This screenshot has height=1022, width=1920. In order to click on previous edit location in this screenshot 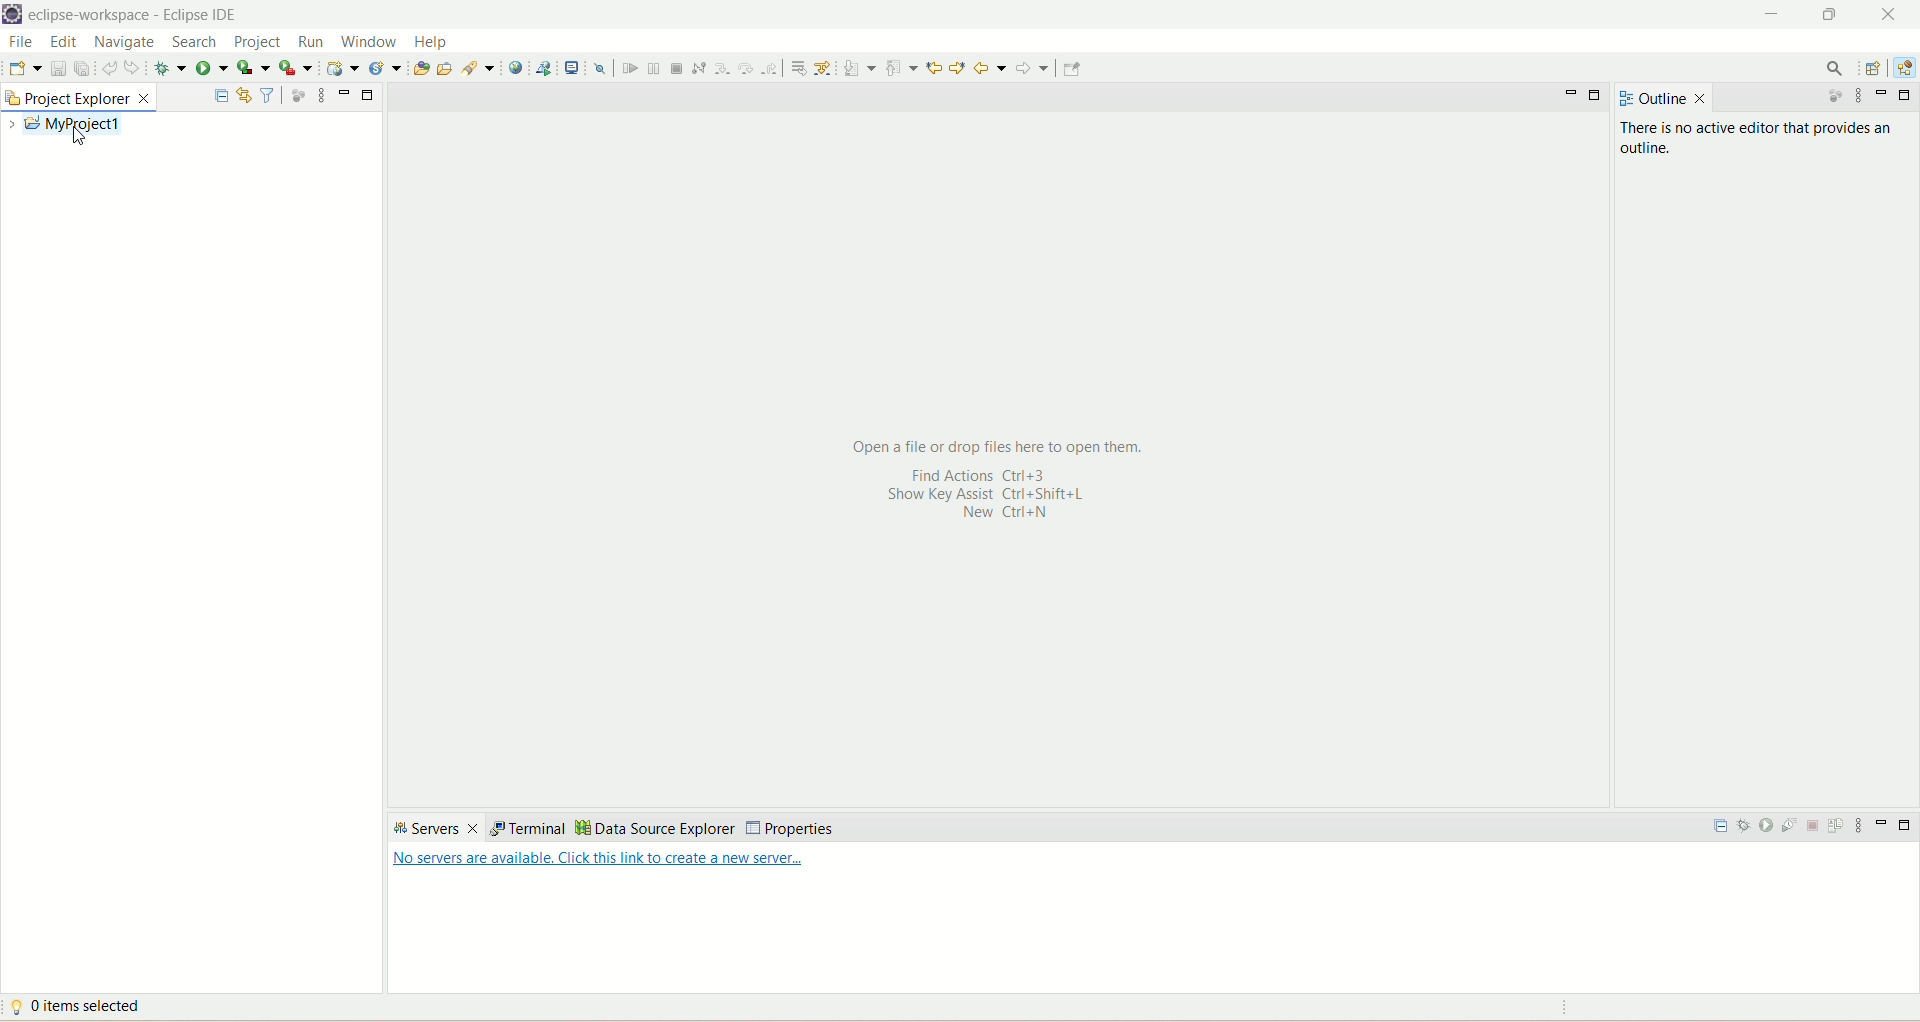, I will do `click(957, 69)`.